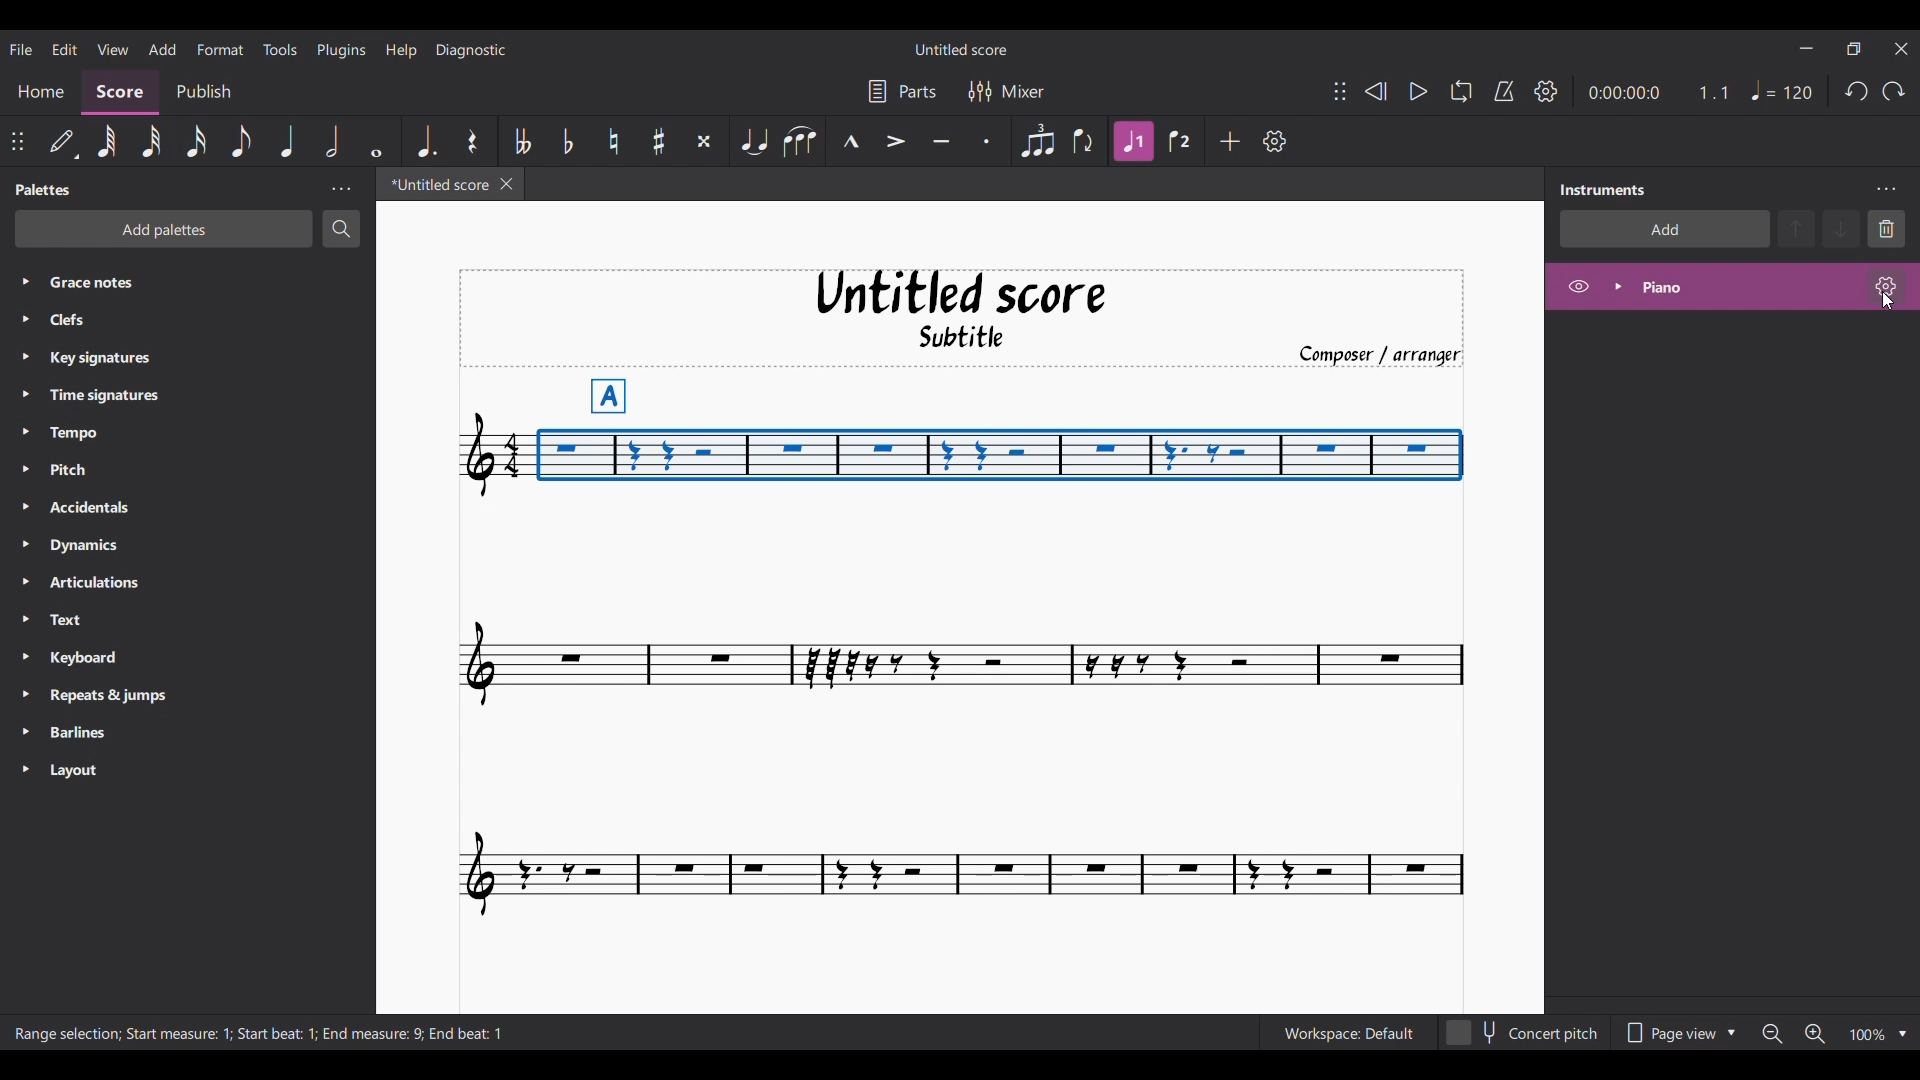 The image size is (1920, 1080). What do you see at coordinates (16, 140) in the screenshot?
I see `Change position of toolbar attached` at bounding box center [16, 140].